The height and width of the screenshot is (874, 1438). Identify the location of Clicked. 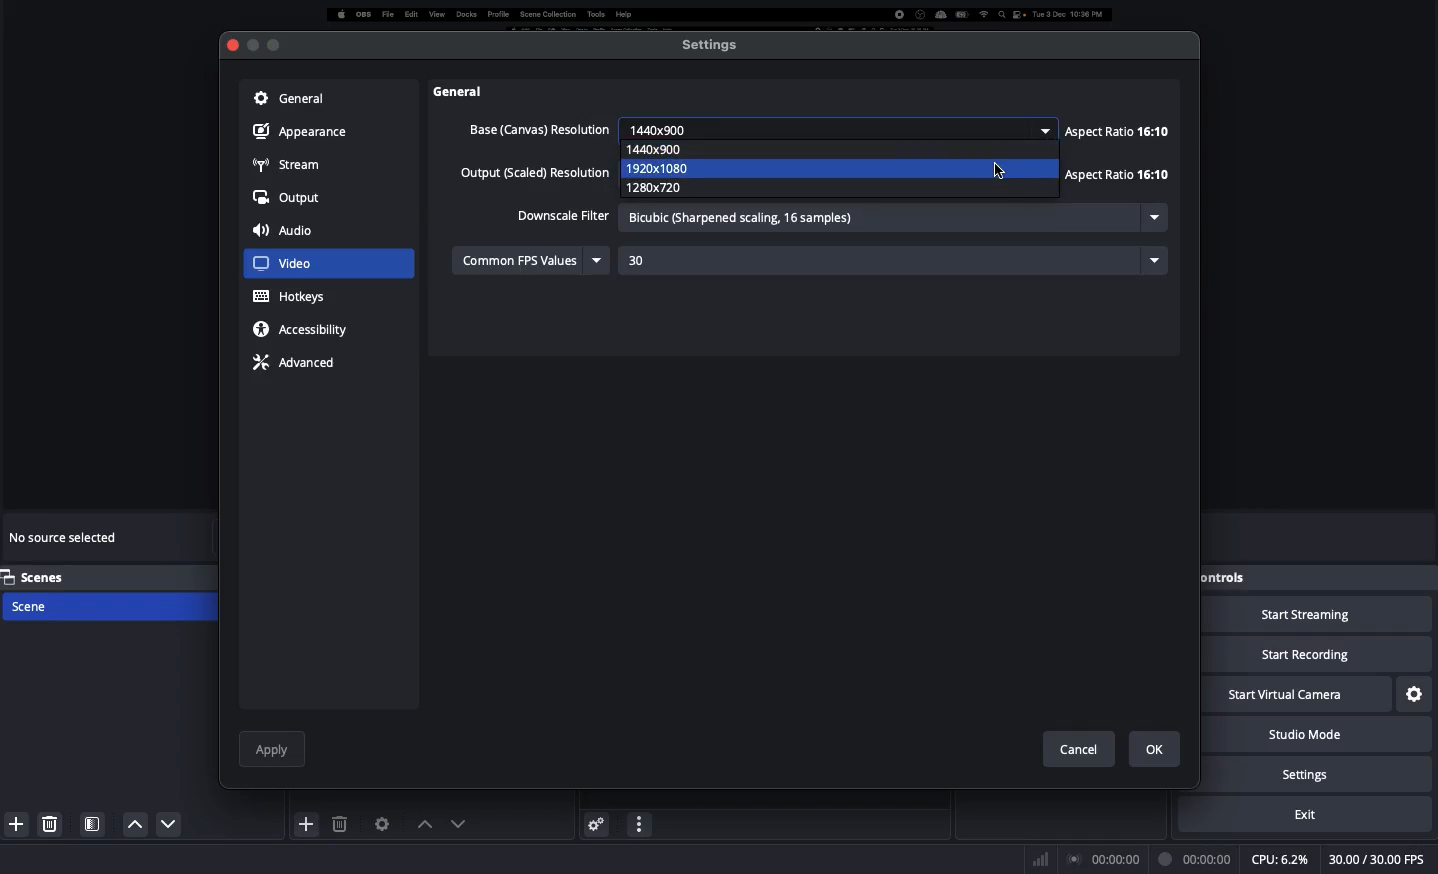
(295, 264).